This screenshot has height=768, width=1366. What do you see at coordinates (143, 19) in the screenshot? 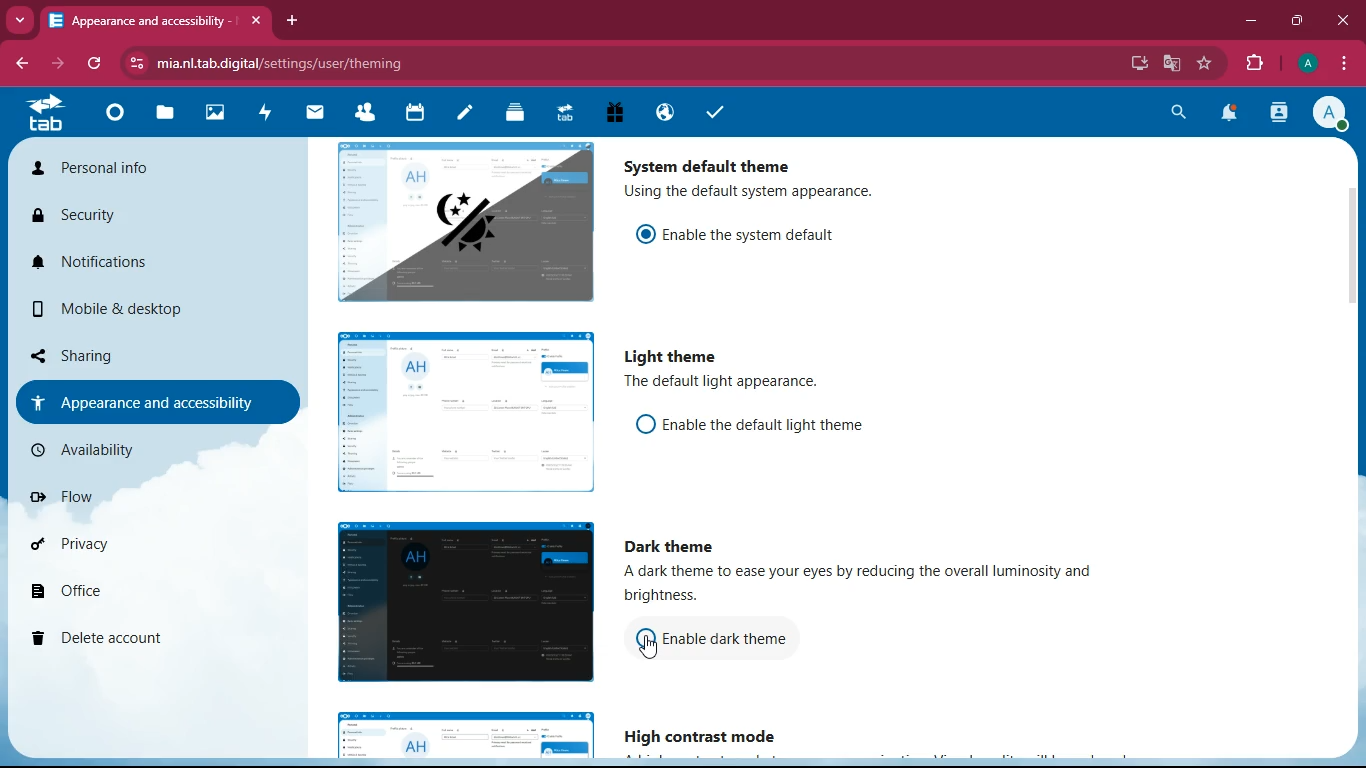
I see `tab` at bounding box center [143, 19].